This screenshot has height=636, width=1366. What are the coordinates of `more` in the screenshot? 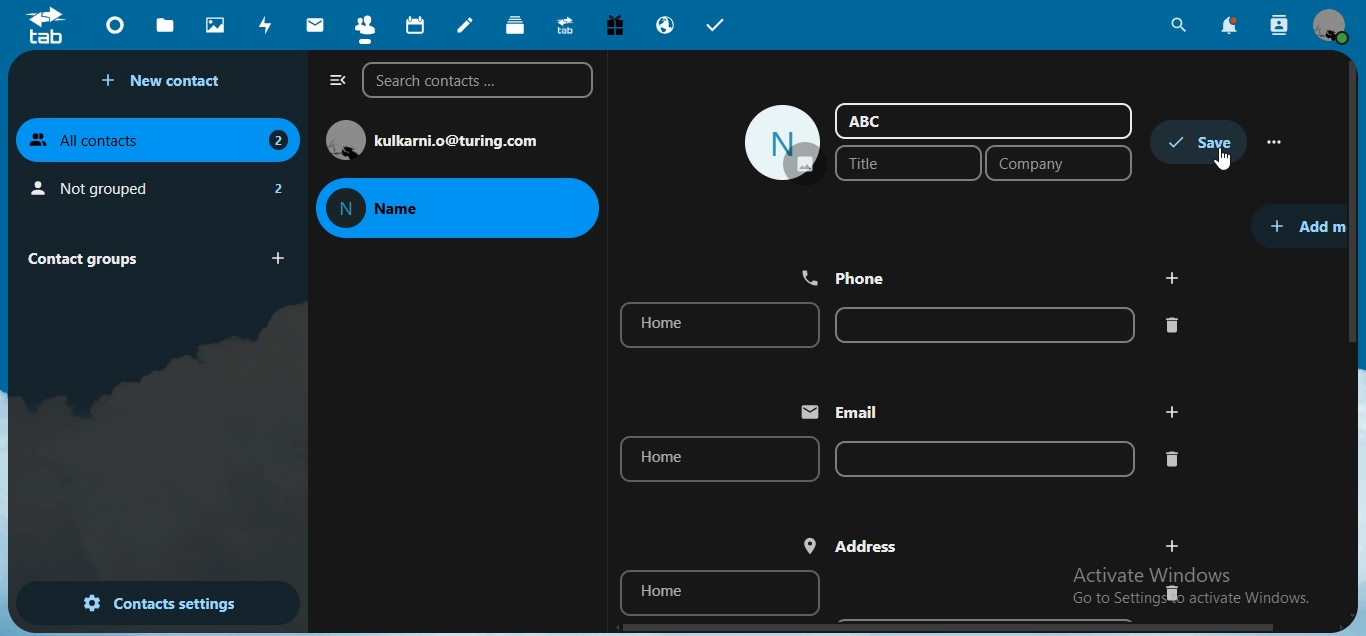 It's located at (1277, 142).